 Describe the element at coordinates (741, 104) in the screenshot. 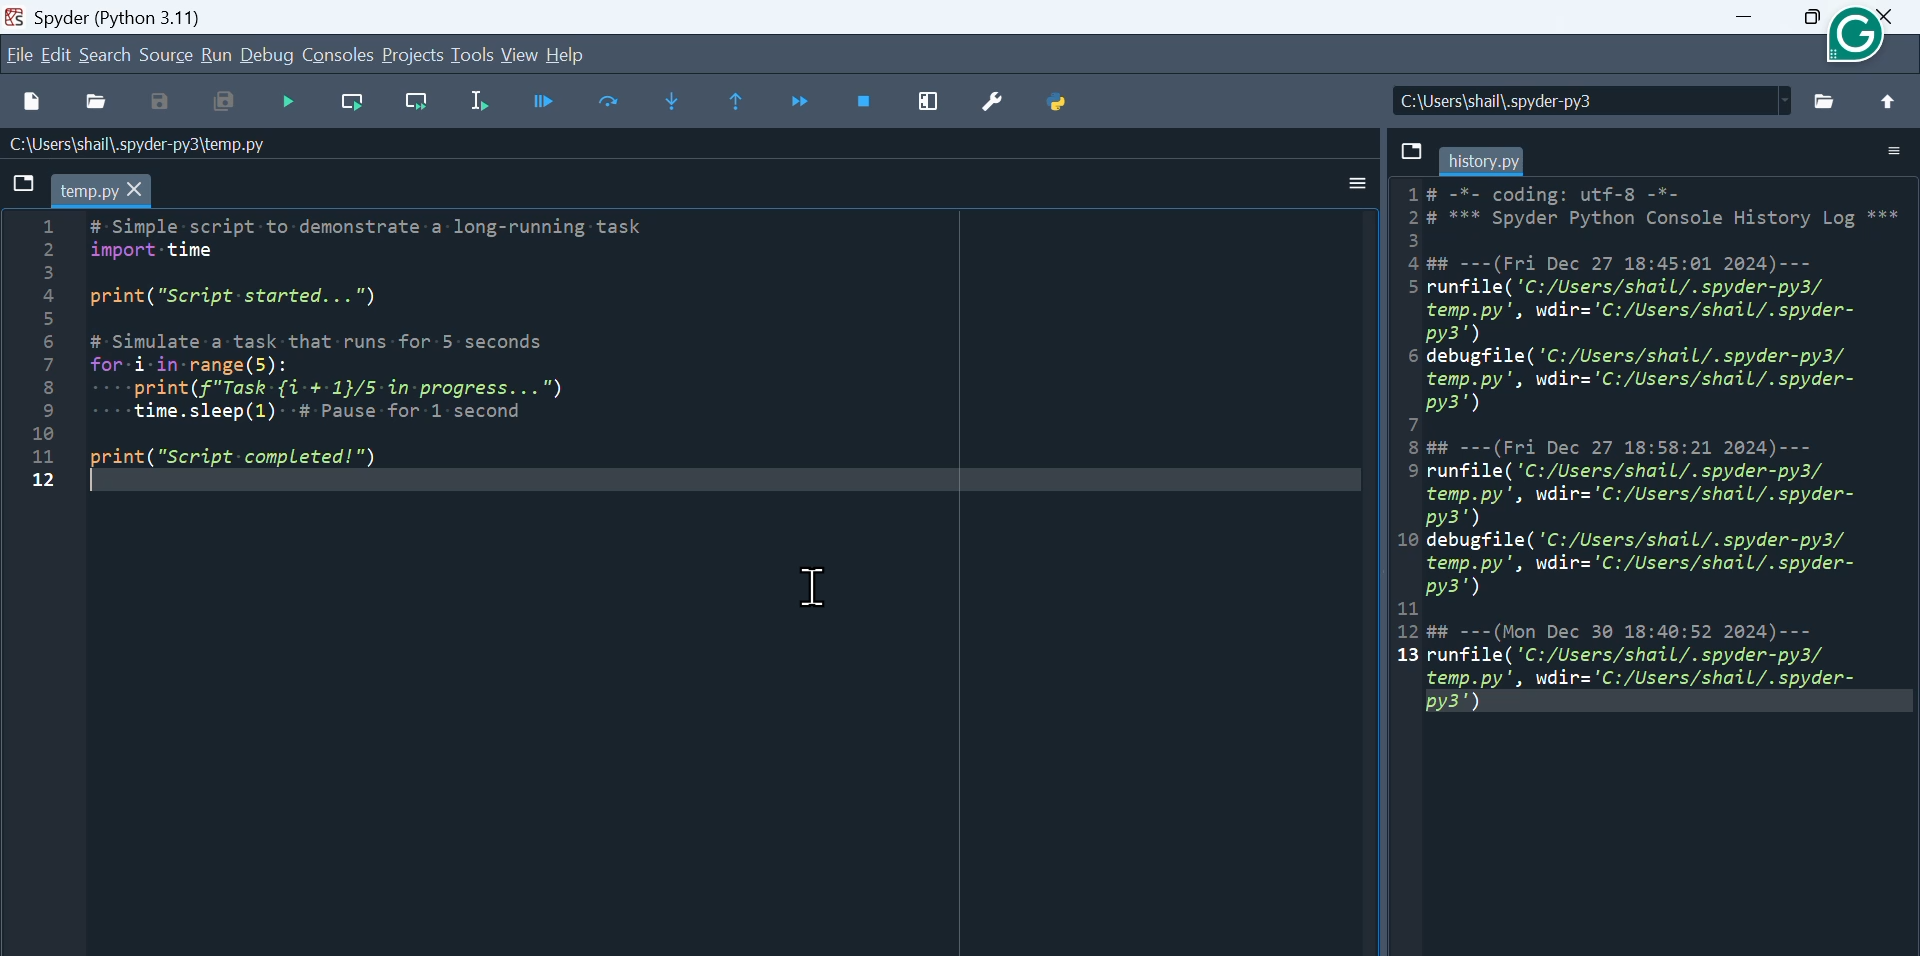

I see `Execute until next function returns` at that location.